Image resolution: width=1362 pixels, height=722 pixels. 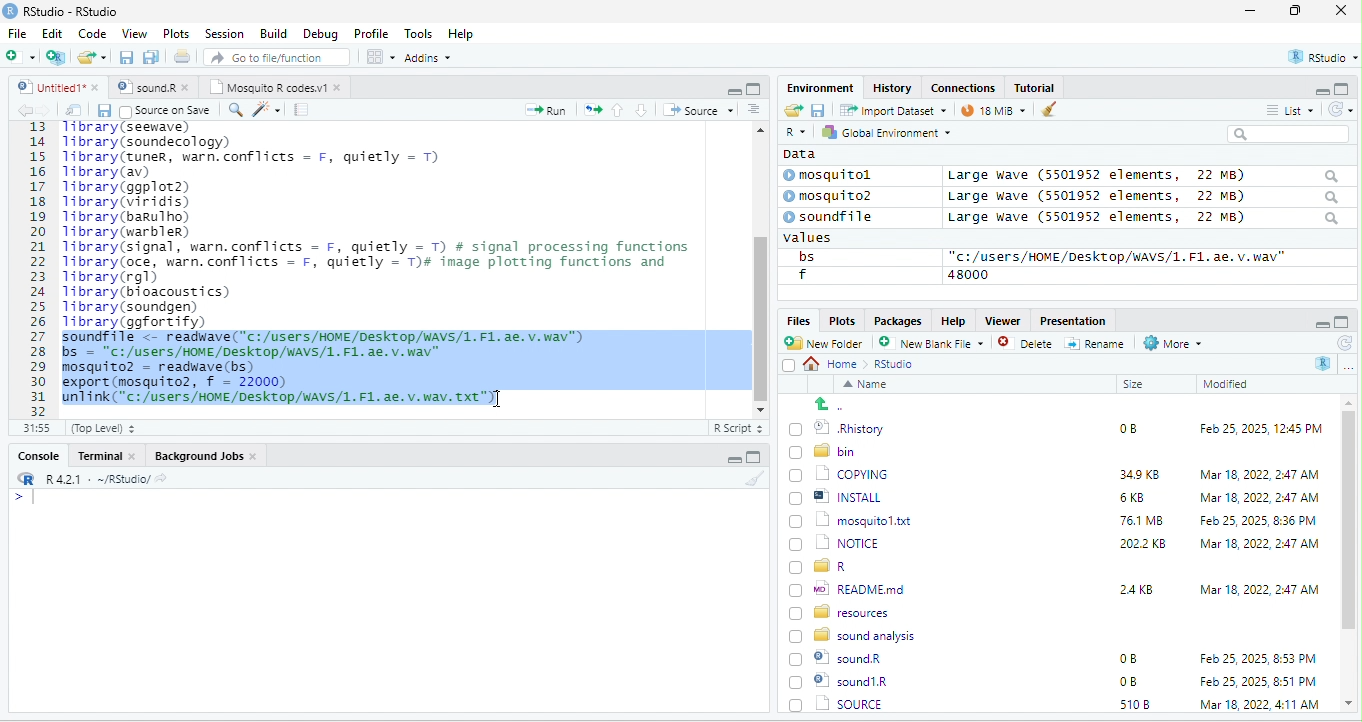 What do you see at coordinates (235, 108) in the screenshot?
I see `search` at bounding box center [235, 108].